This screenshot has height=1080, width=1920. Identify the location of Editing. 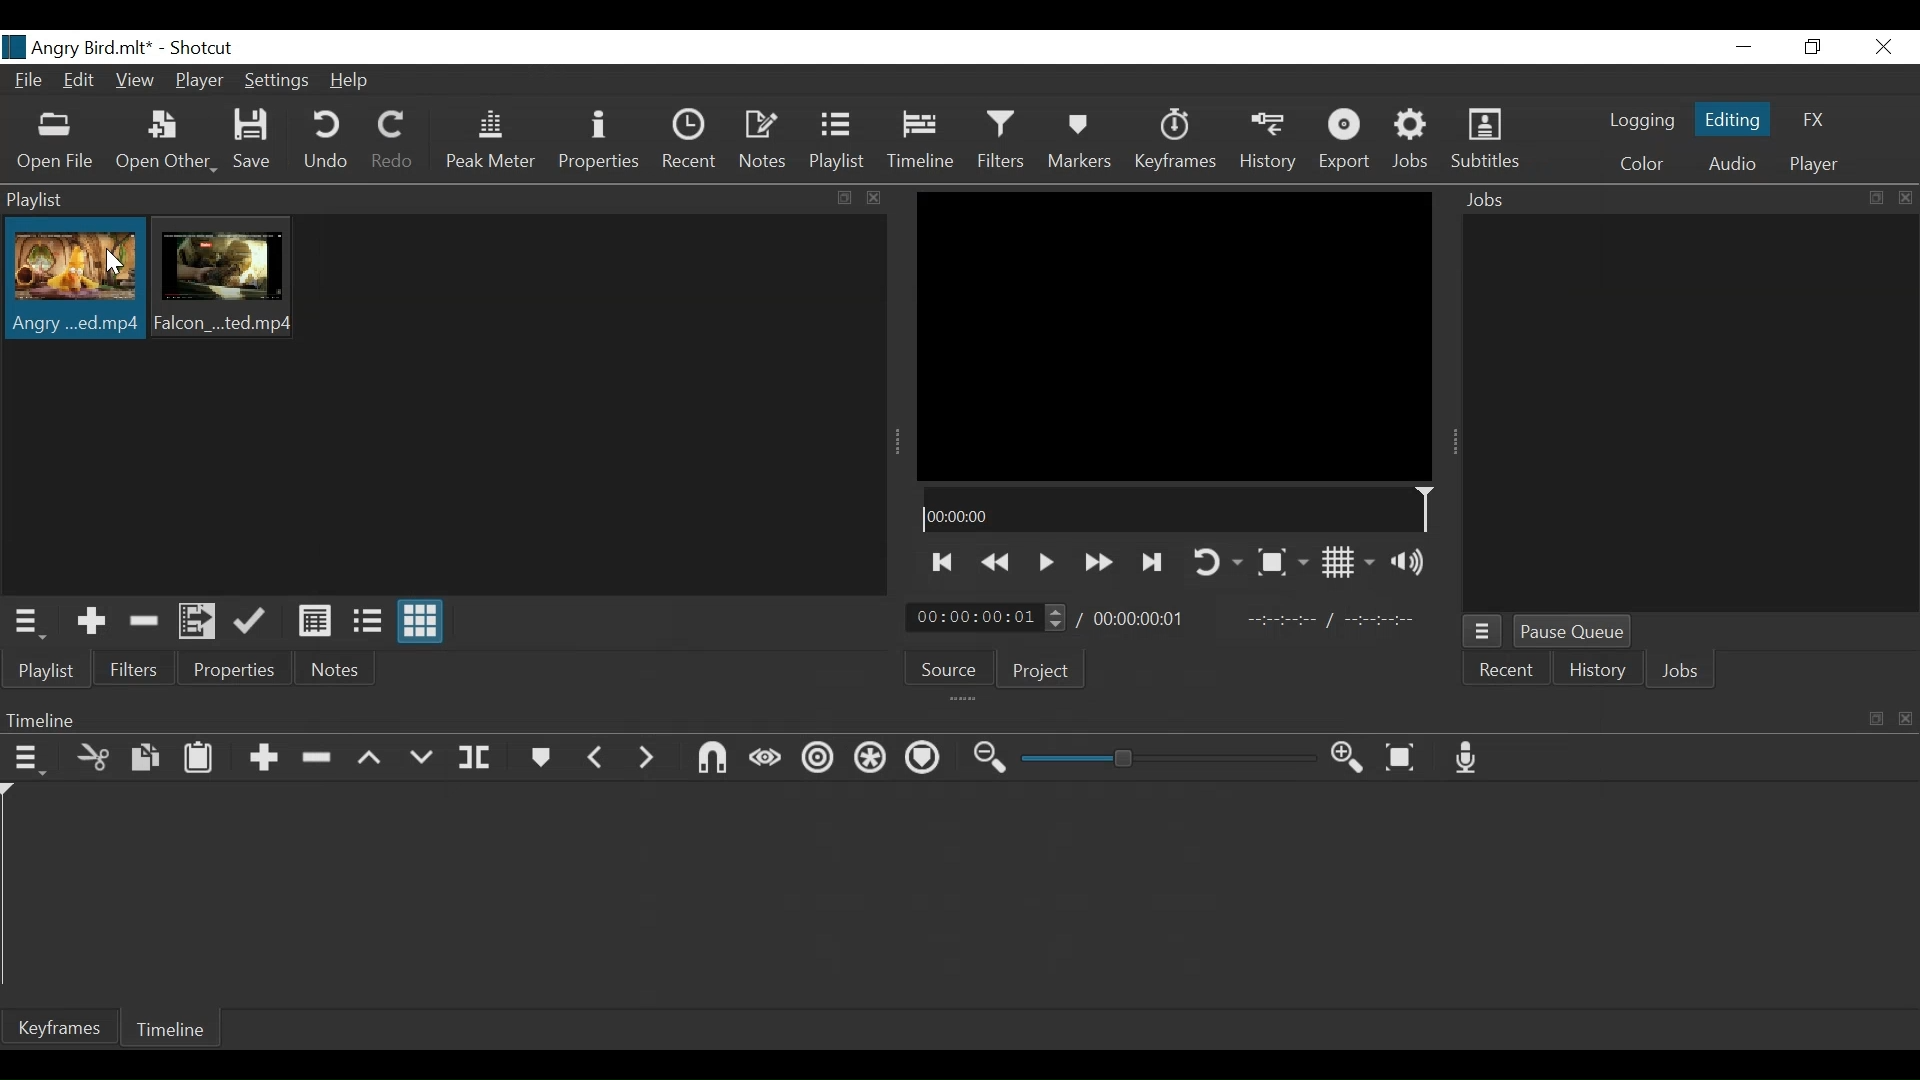
(1737, 118).